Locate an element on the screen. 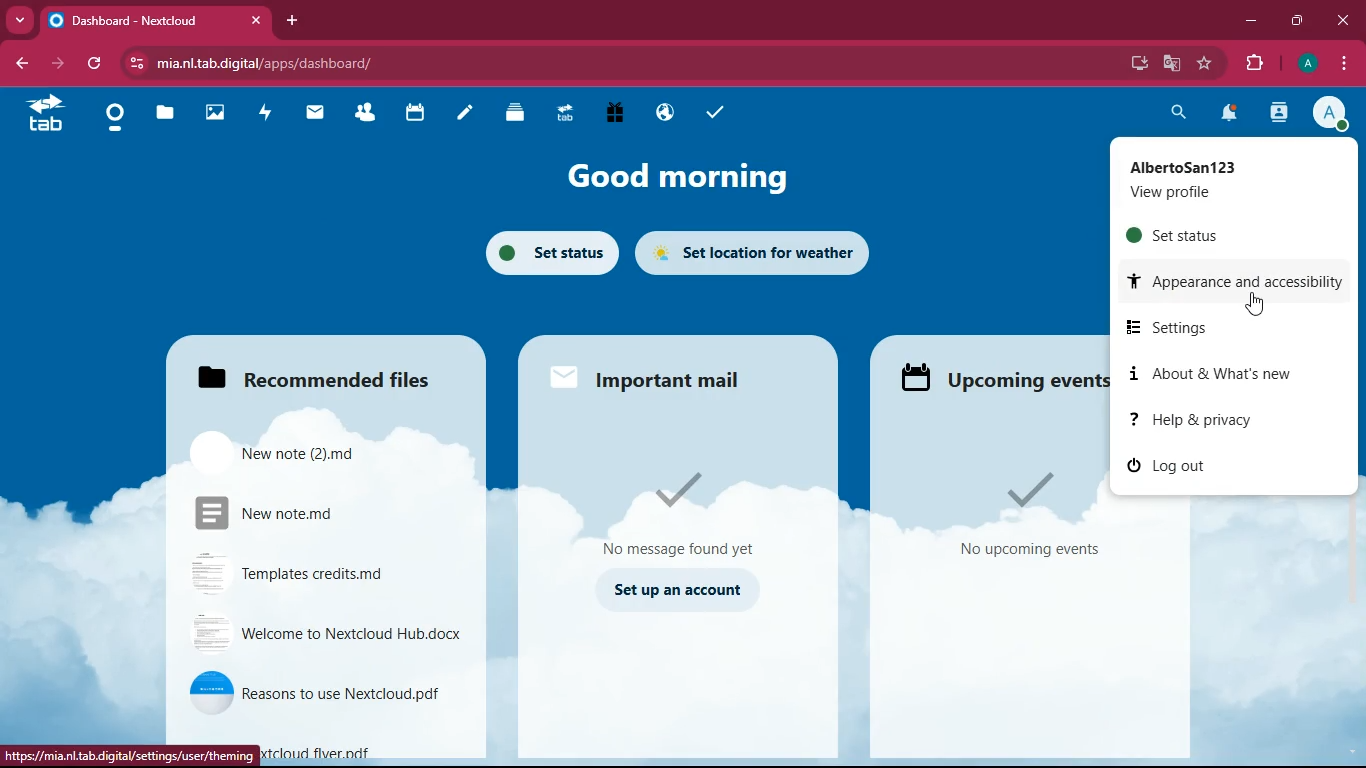  maximize is located at coordinates (1299, 17).